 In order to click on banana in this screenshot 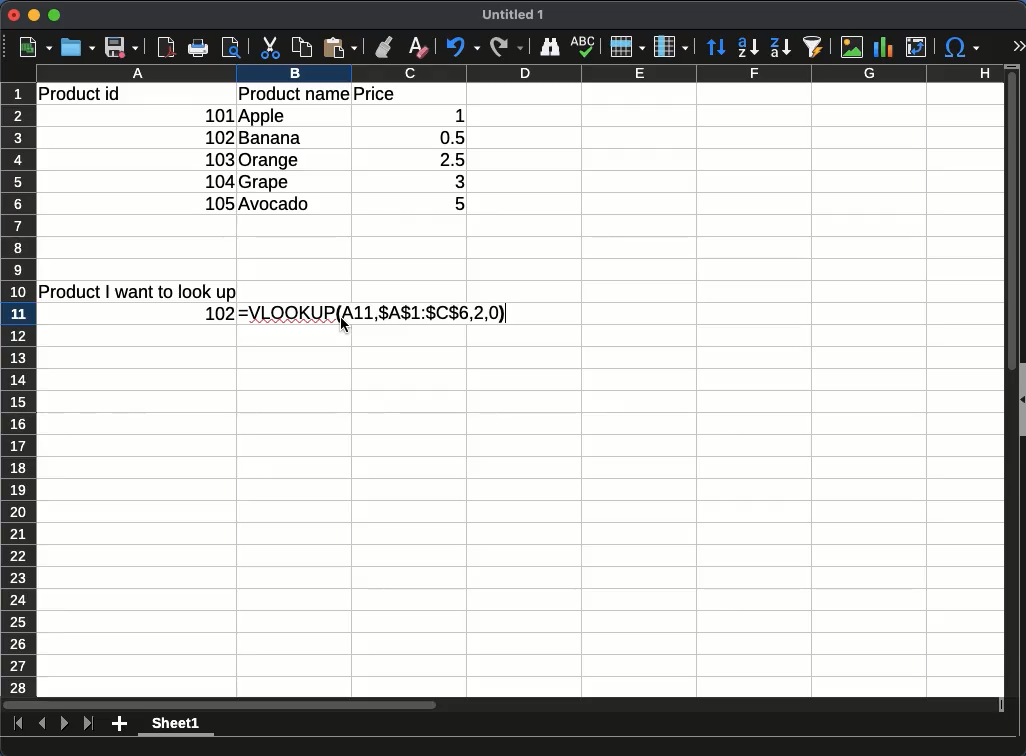, I will do `click(271, 137)`.